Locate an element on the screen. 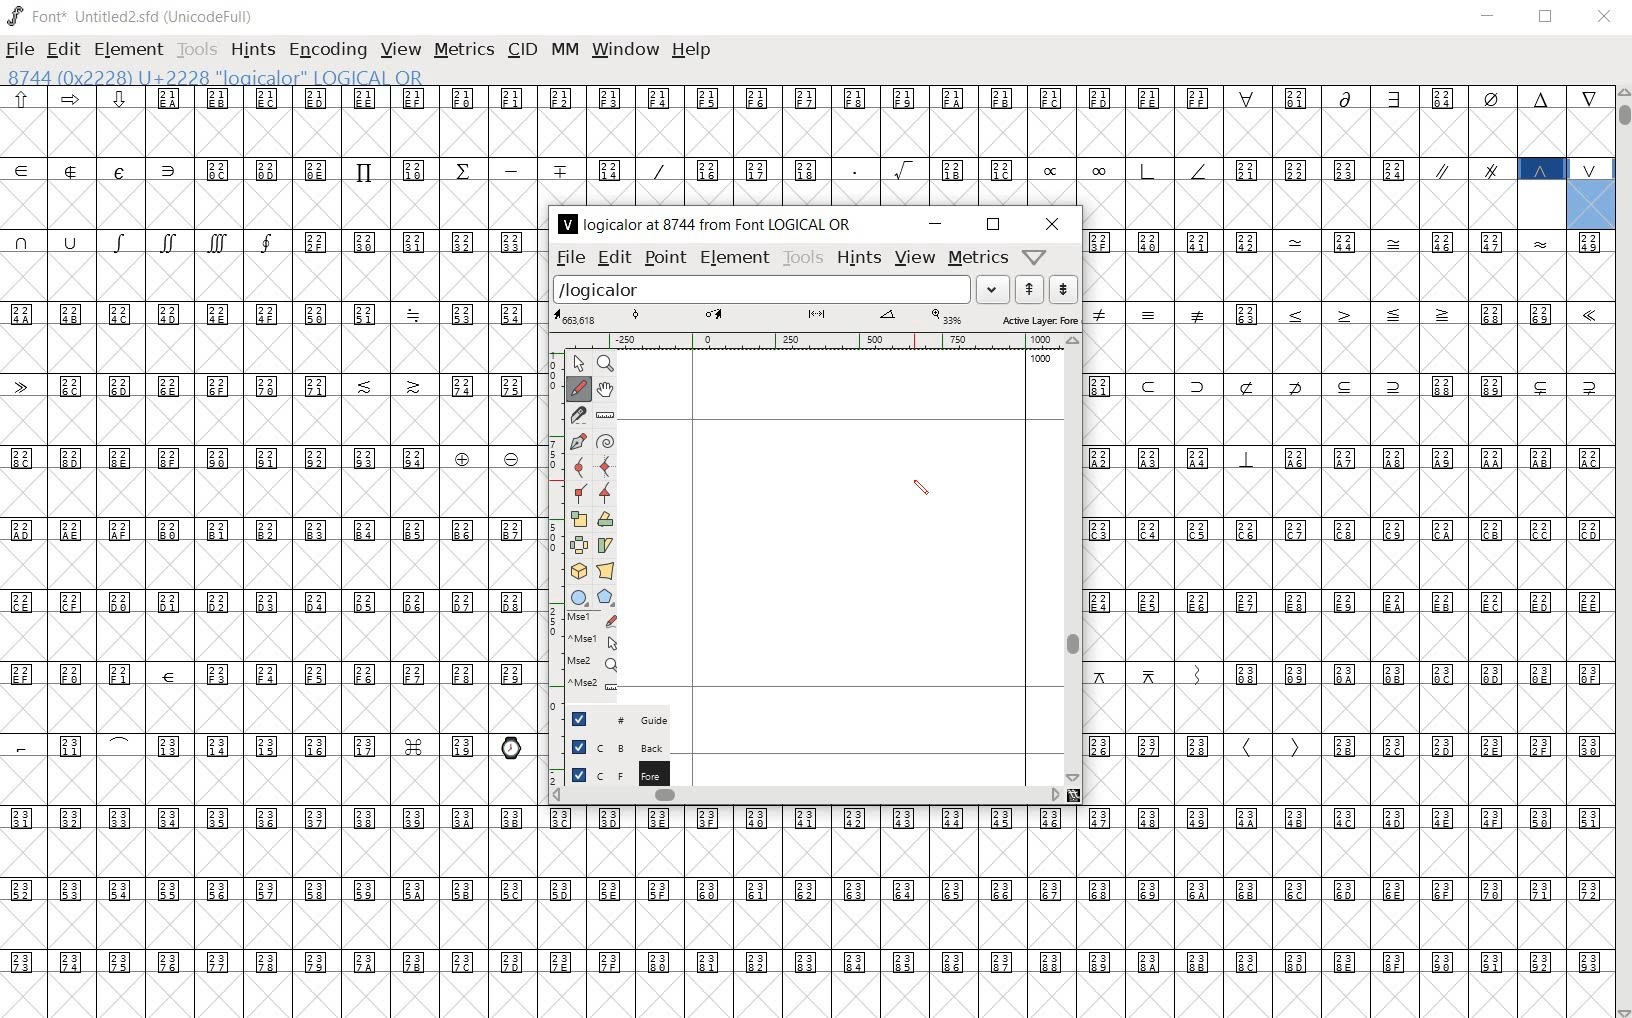  help is located at coordinates (693, 49).